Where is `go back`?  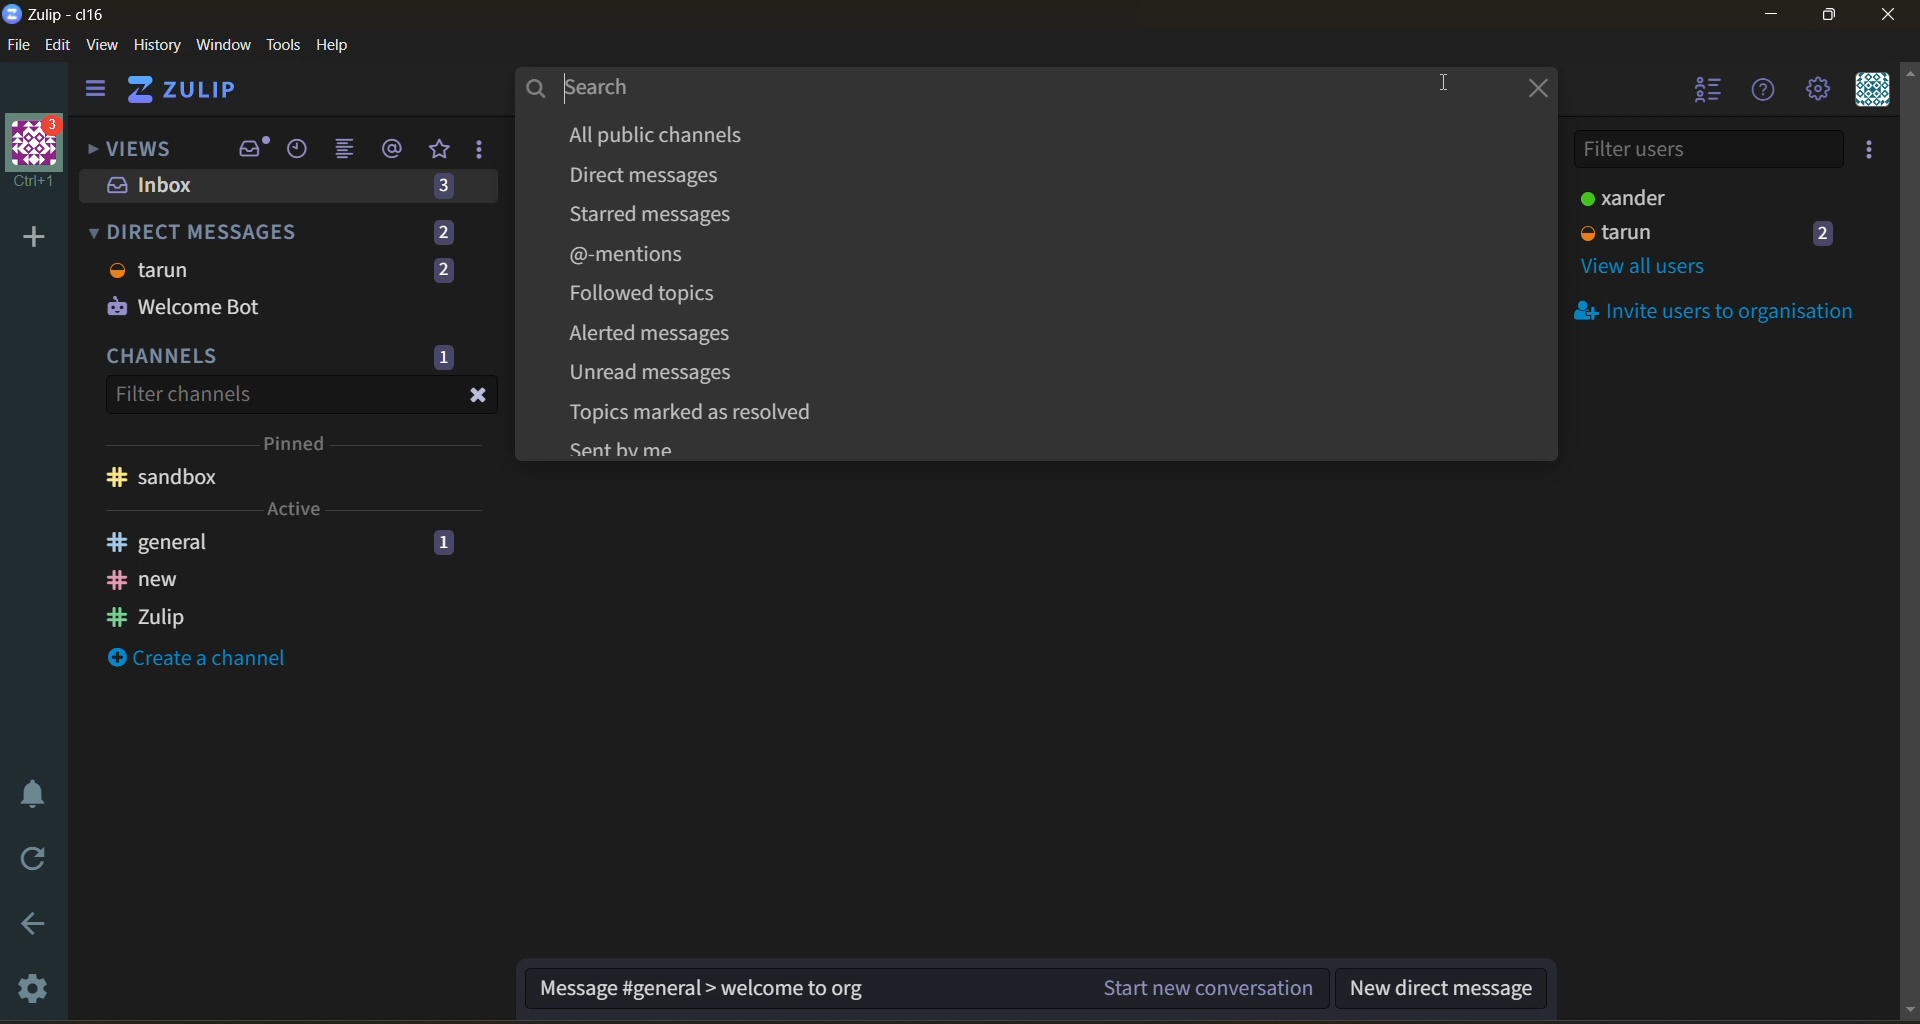 go back is located at coordinates (40, 927).